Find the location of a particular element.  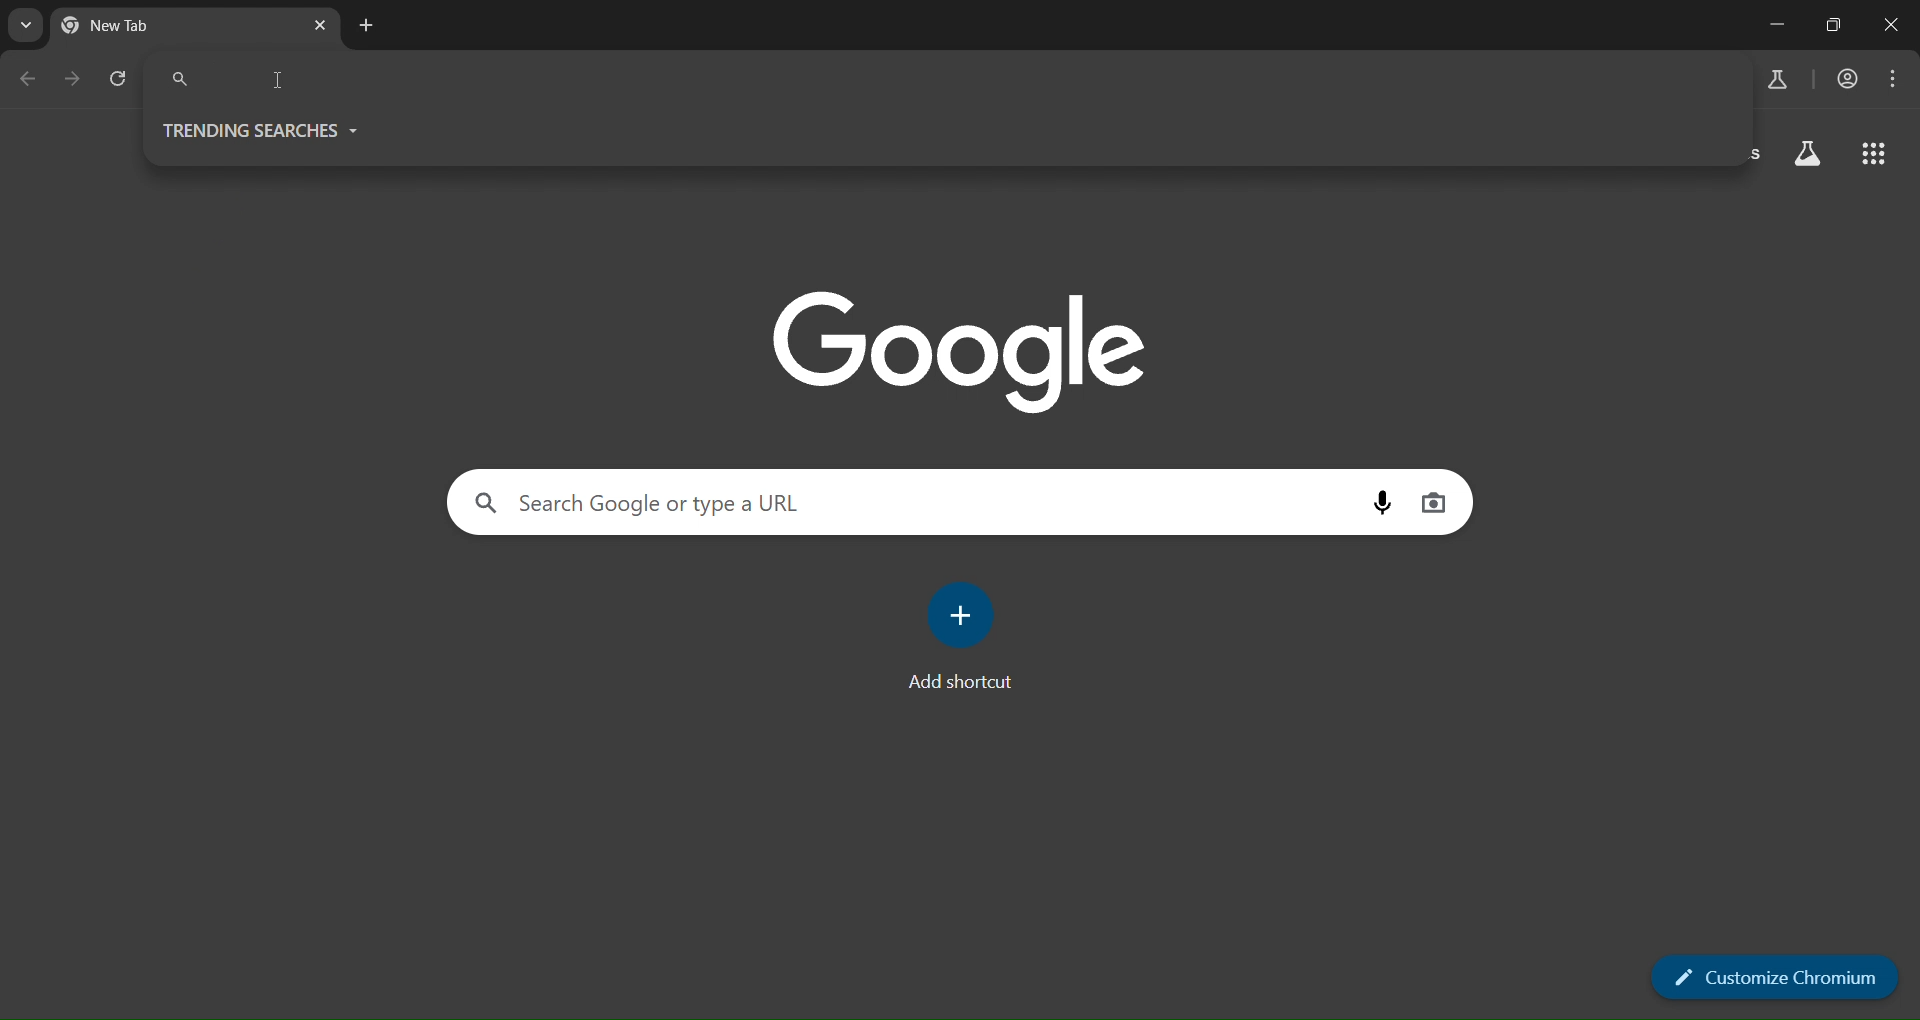

go forward one page is located at coordinates (75, 78).